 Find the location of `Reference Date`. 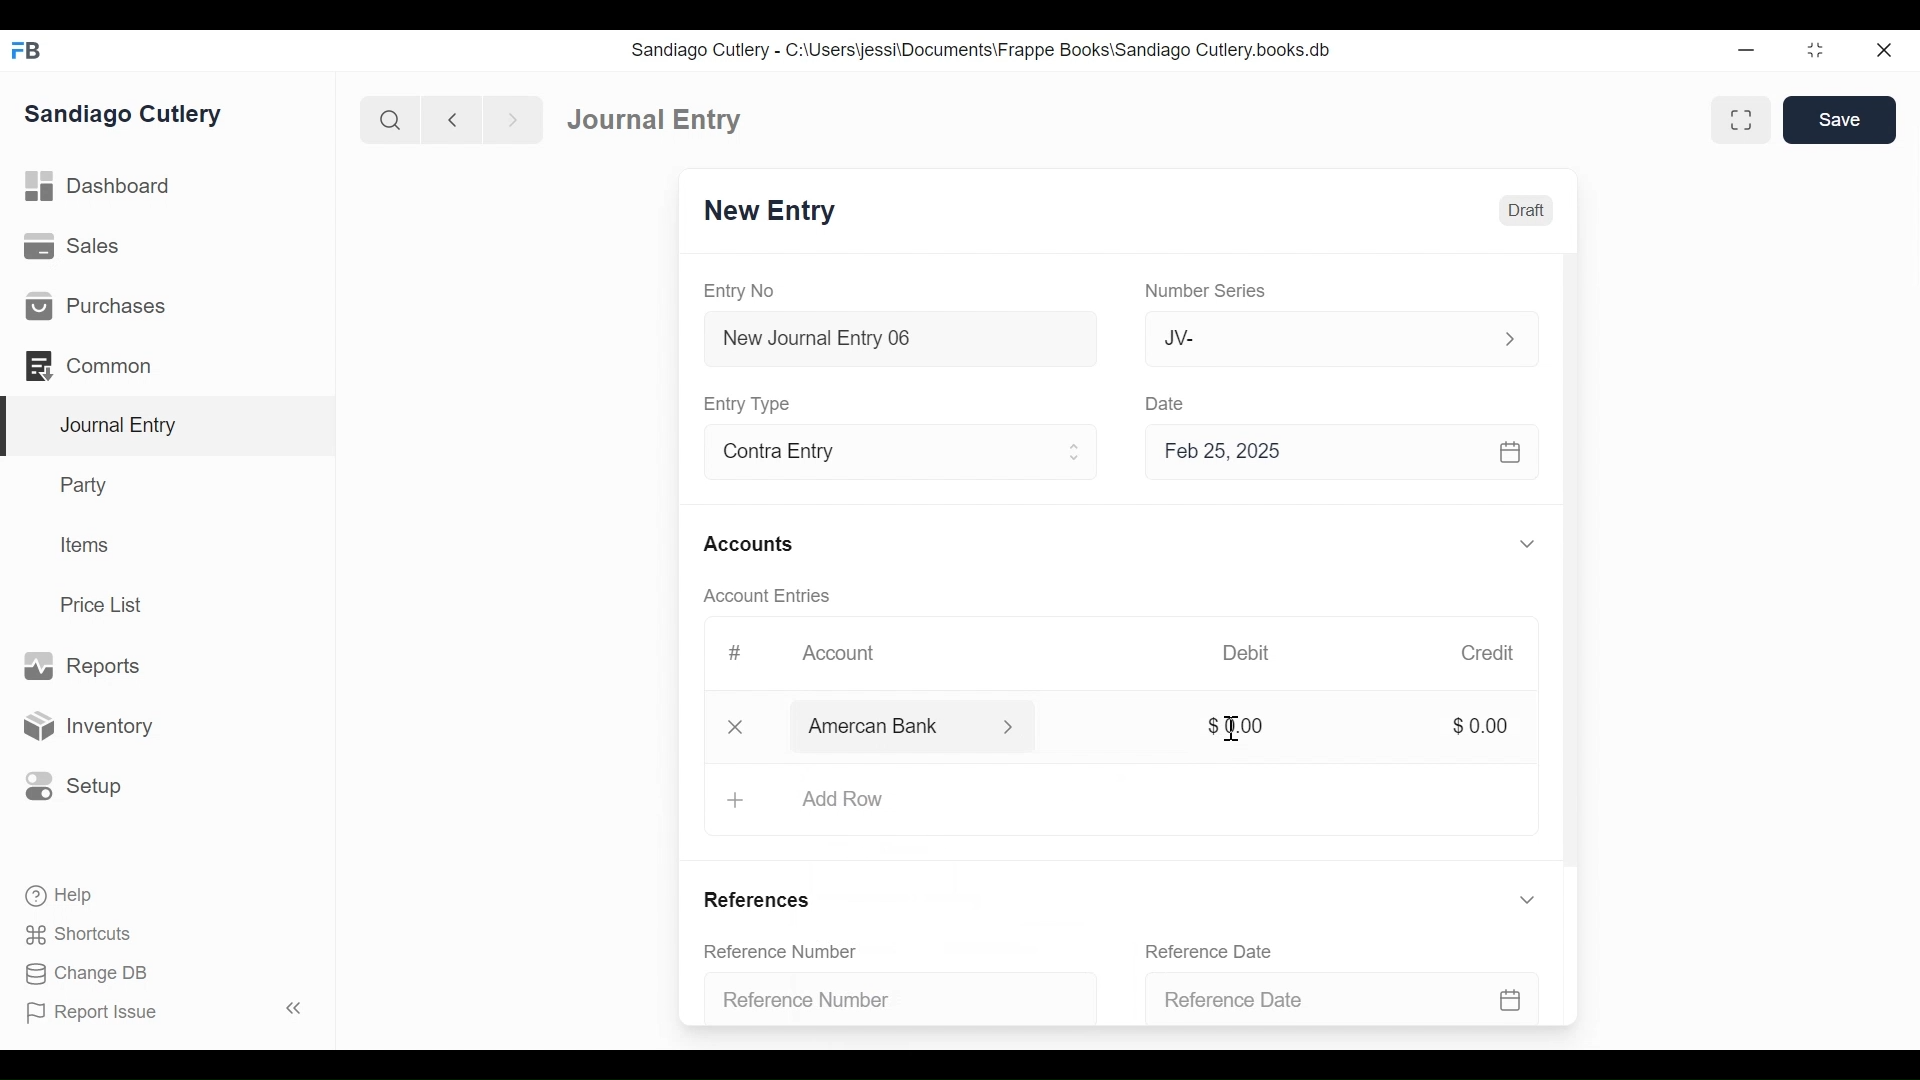

Reference Date is located at coordinates (1346, 997).